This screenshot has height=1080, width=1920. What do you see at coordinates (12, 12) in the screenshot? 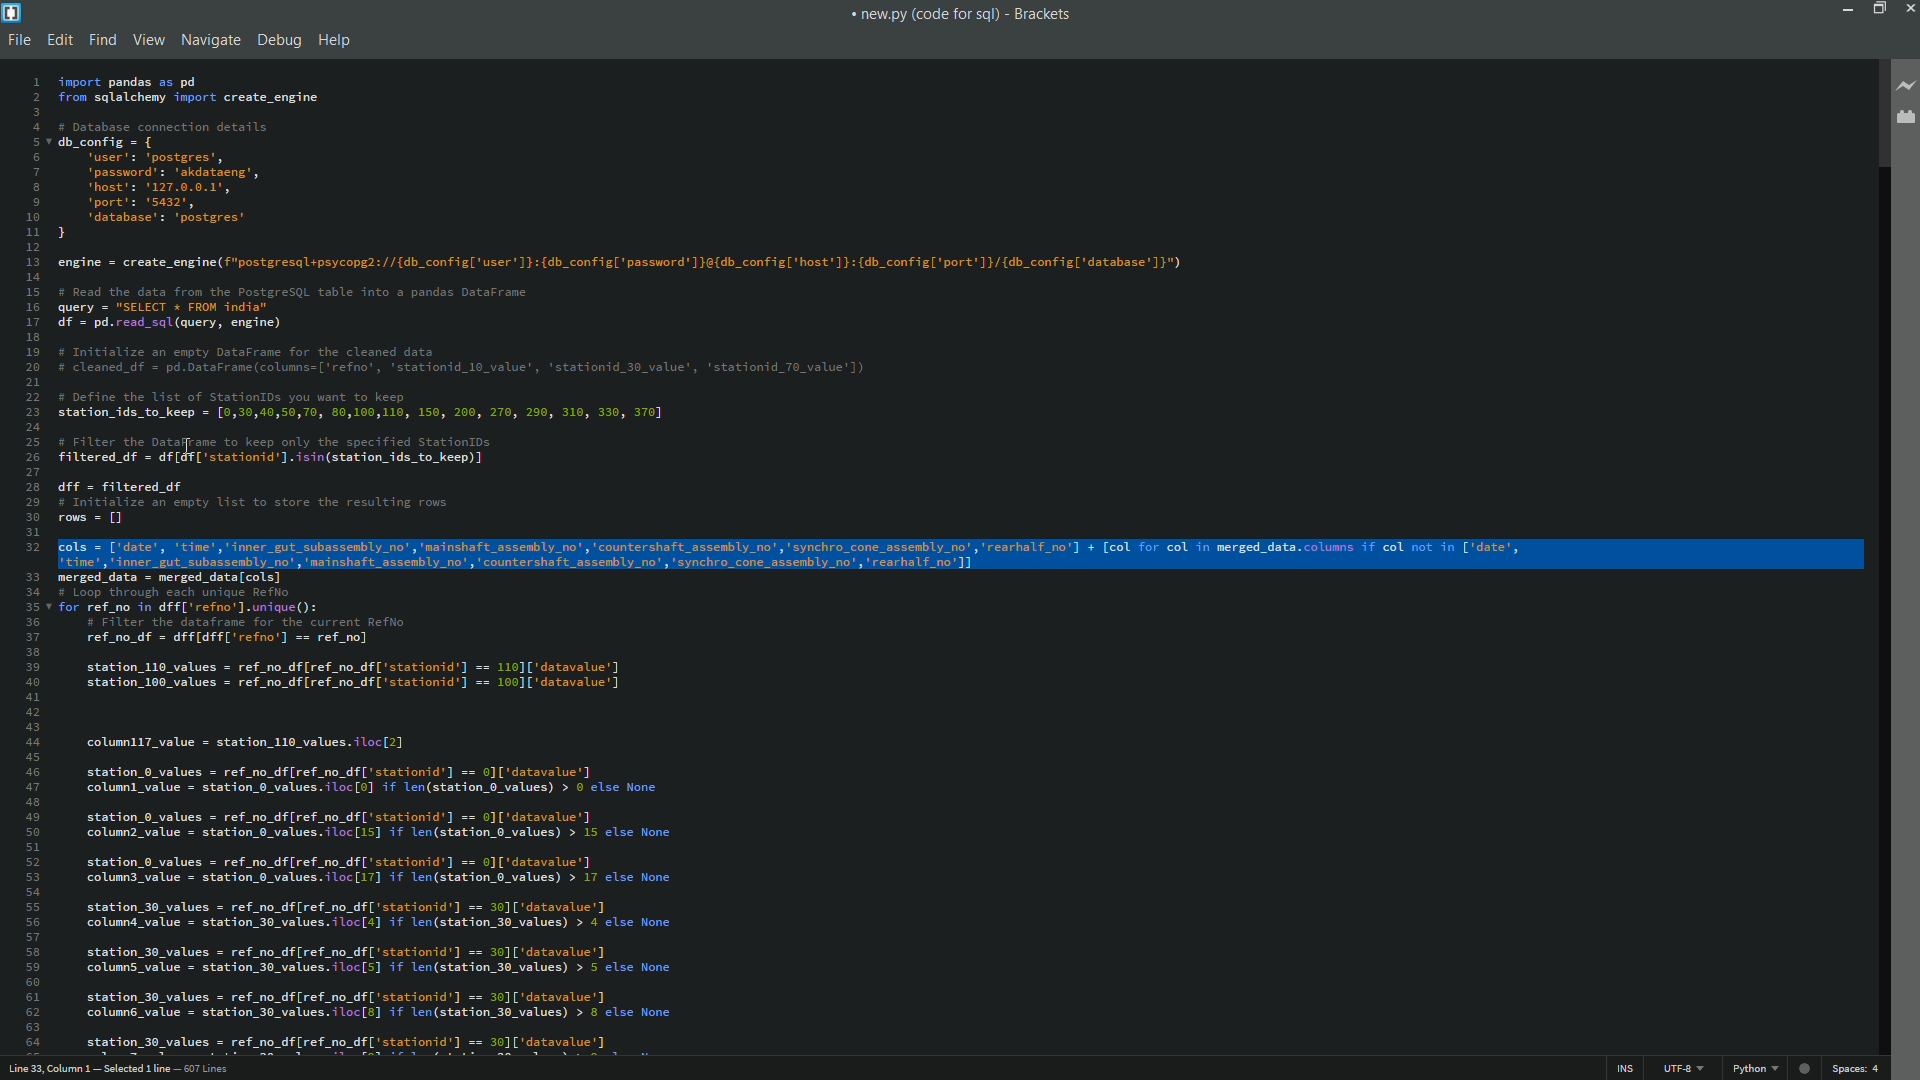
I see `app icon` at bounding box center [12, 12].